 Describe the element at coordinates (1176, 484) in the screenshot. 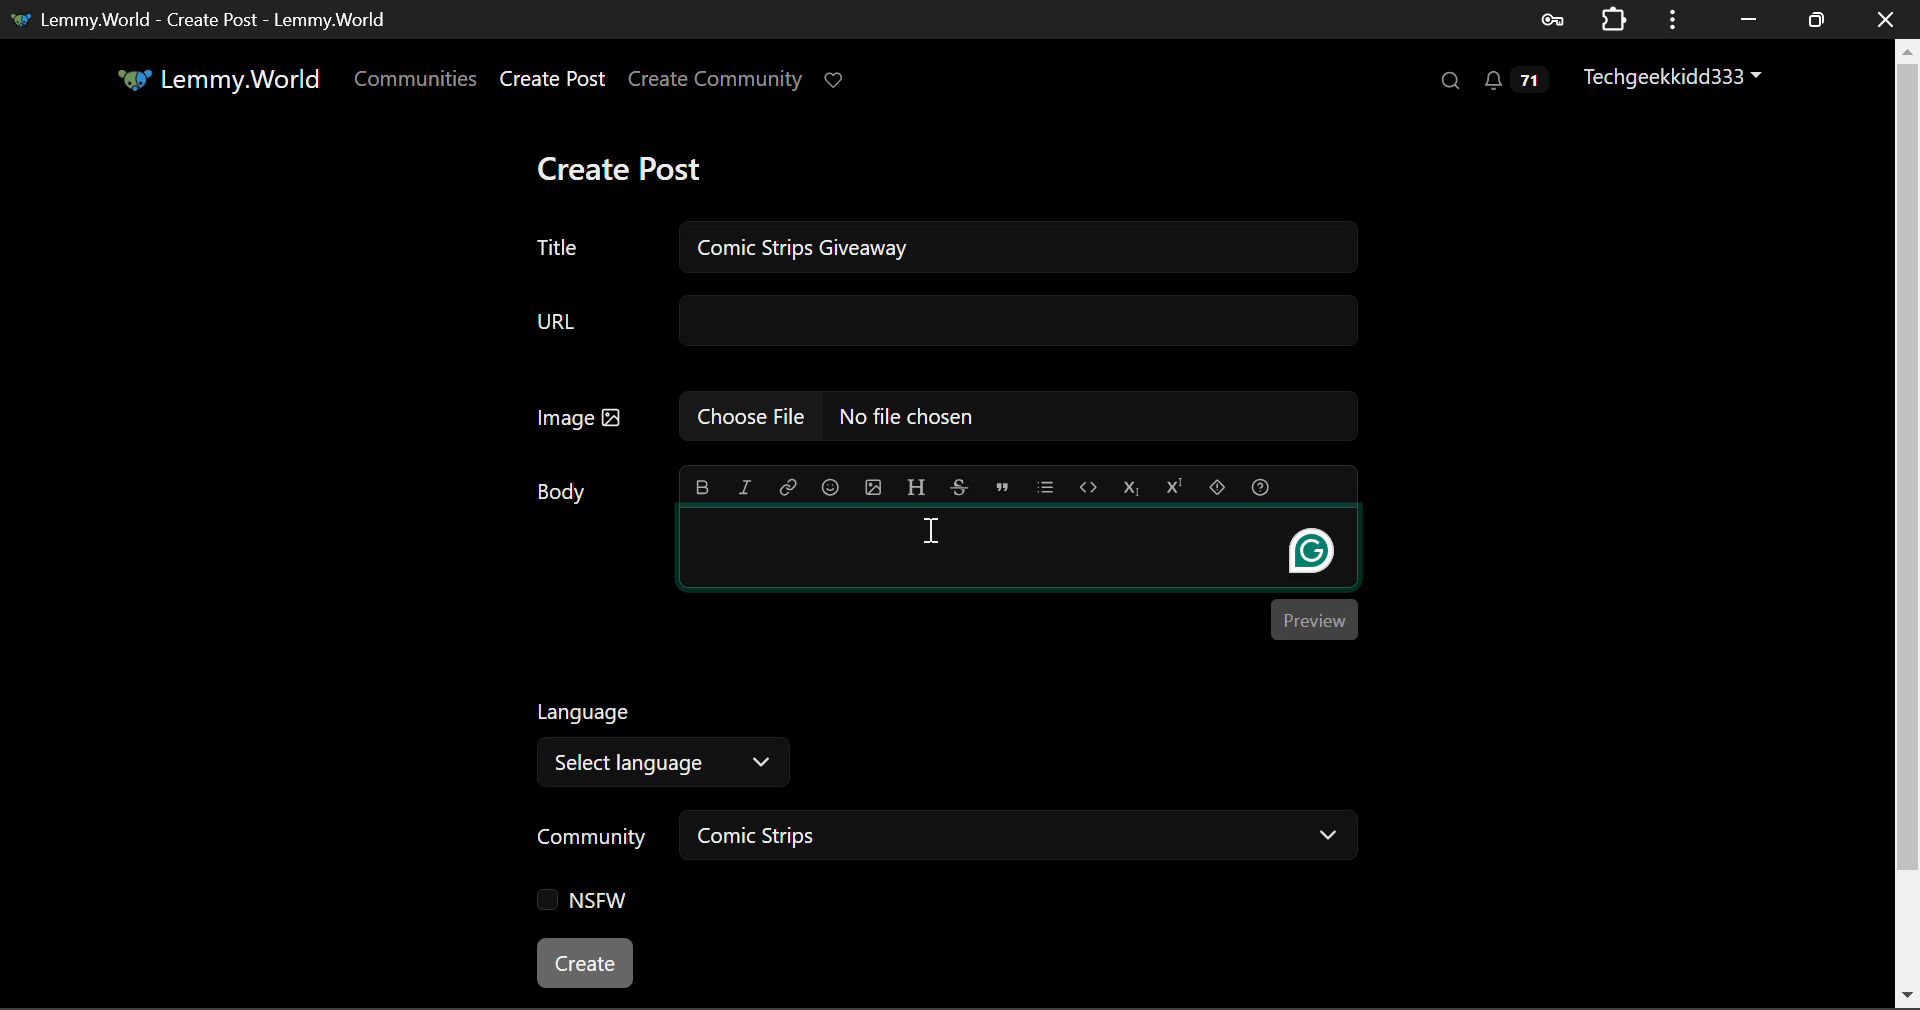

I see `superscript` at that location.